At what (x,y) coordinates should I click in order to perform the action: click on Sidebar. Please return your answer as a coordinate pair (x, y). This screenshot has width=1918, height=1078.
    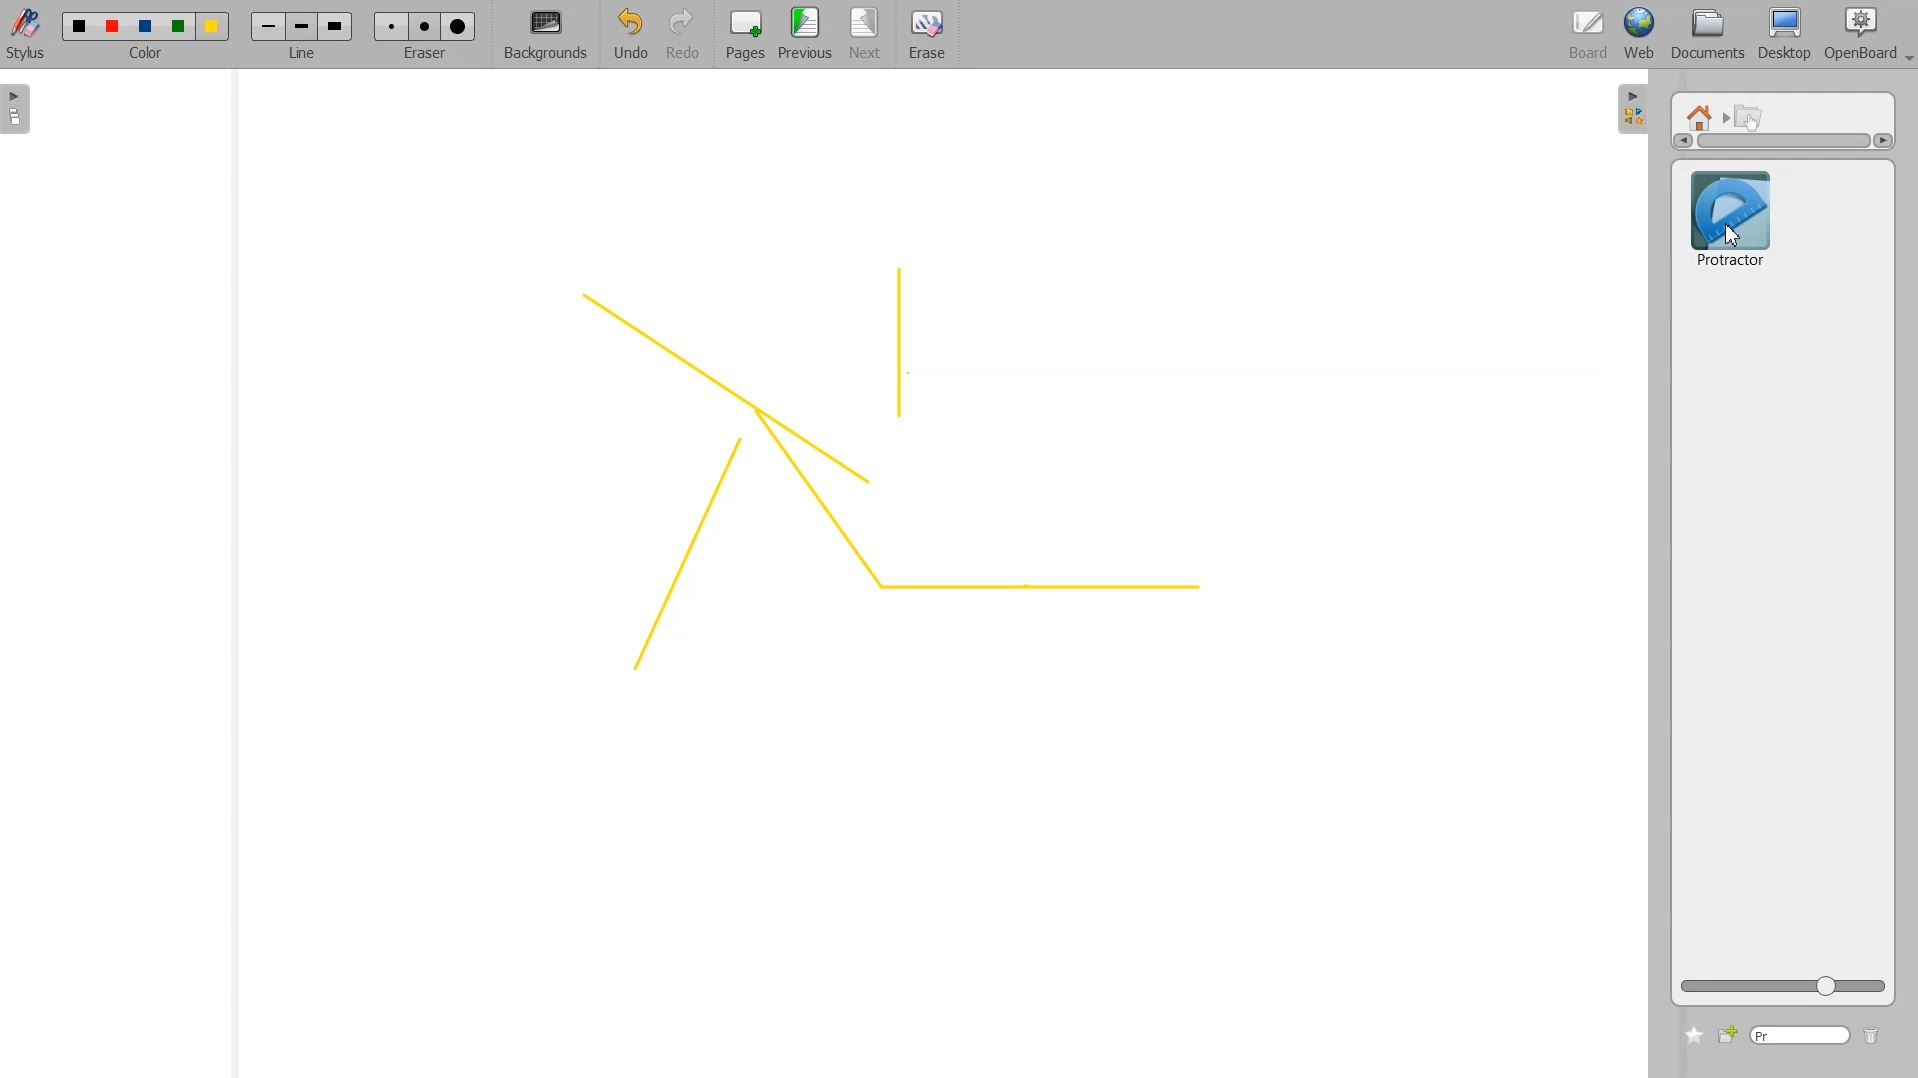
    Looking at the image, I should click on (23, 109).